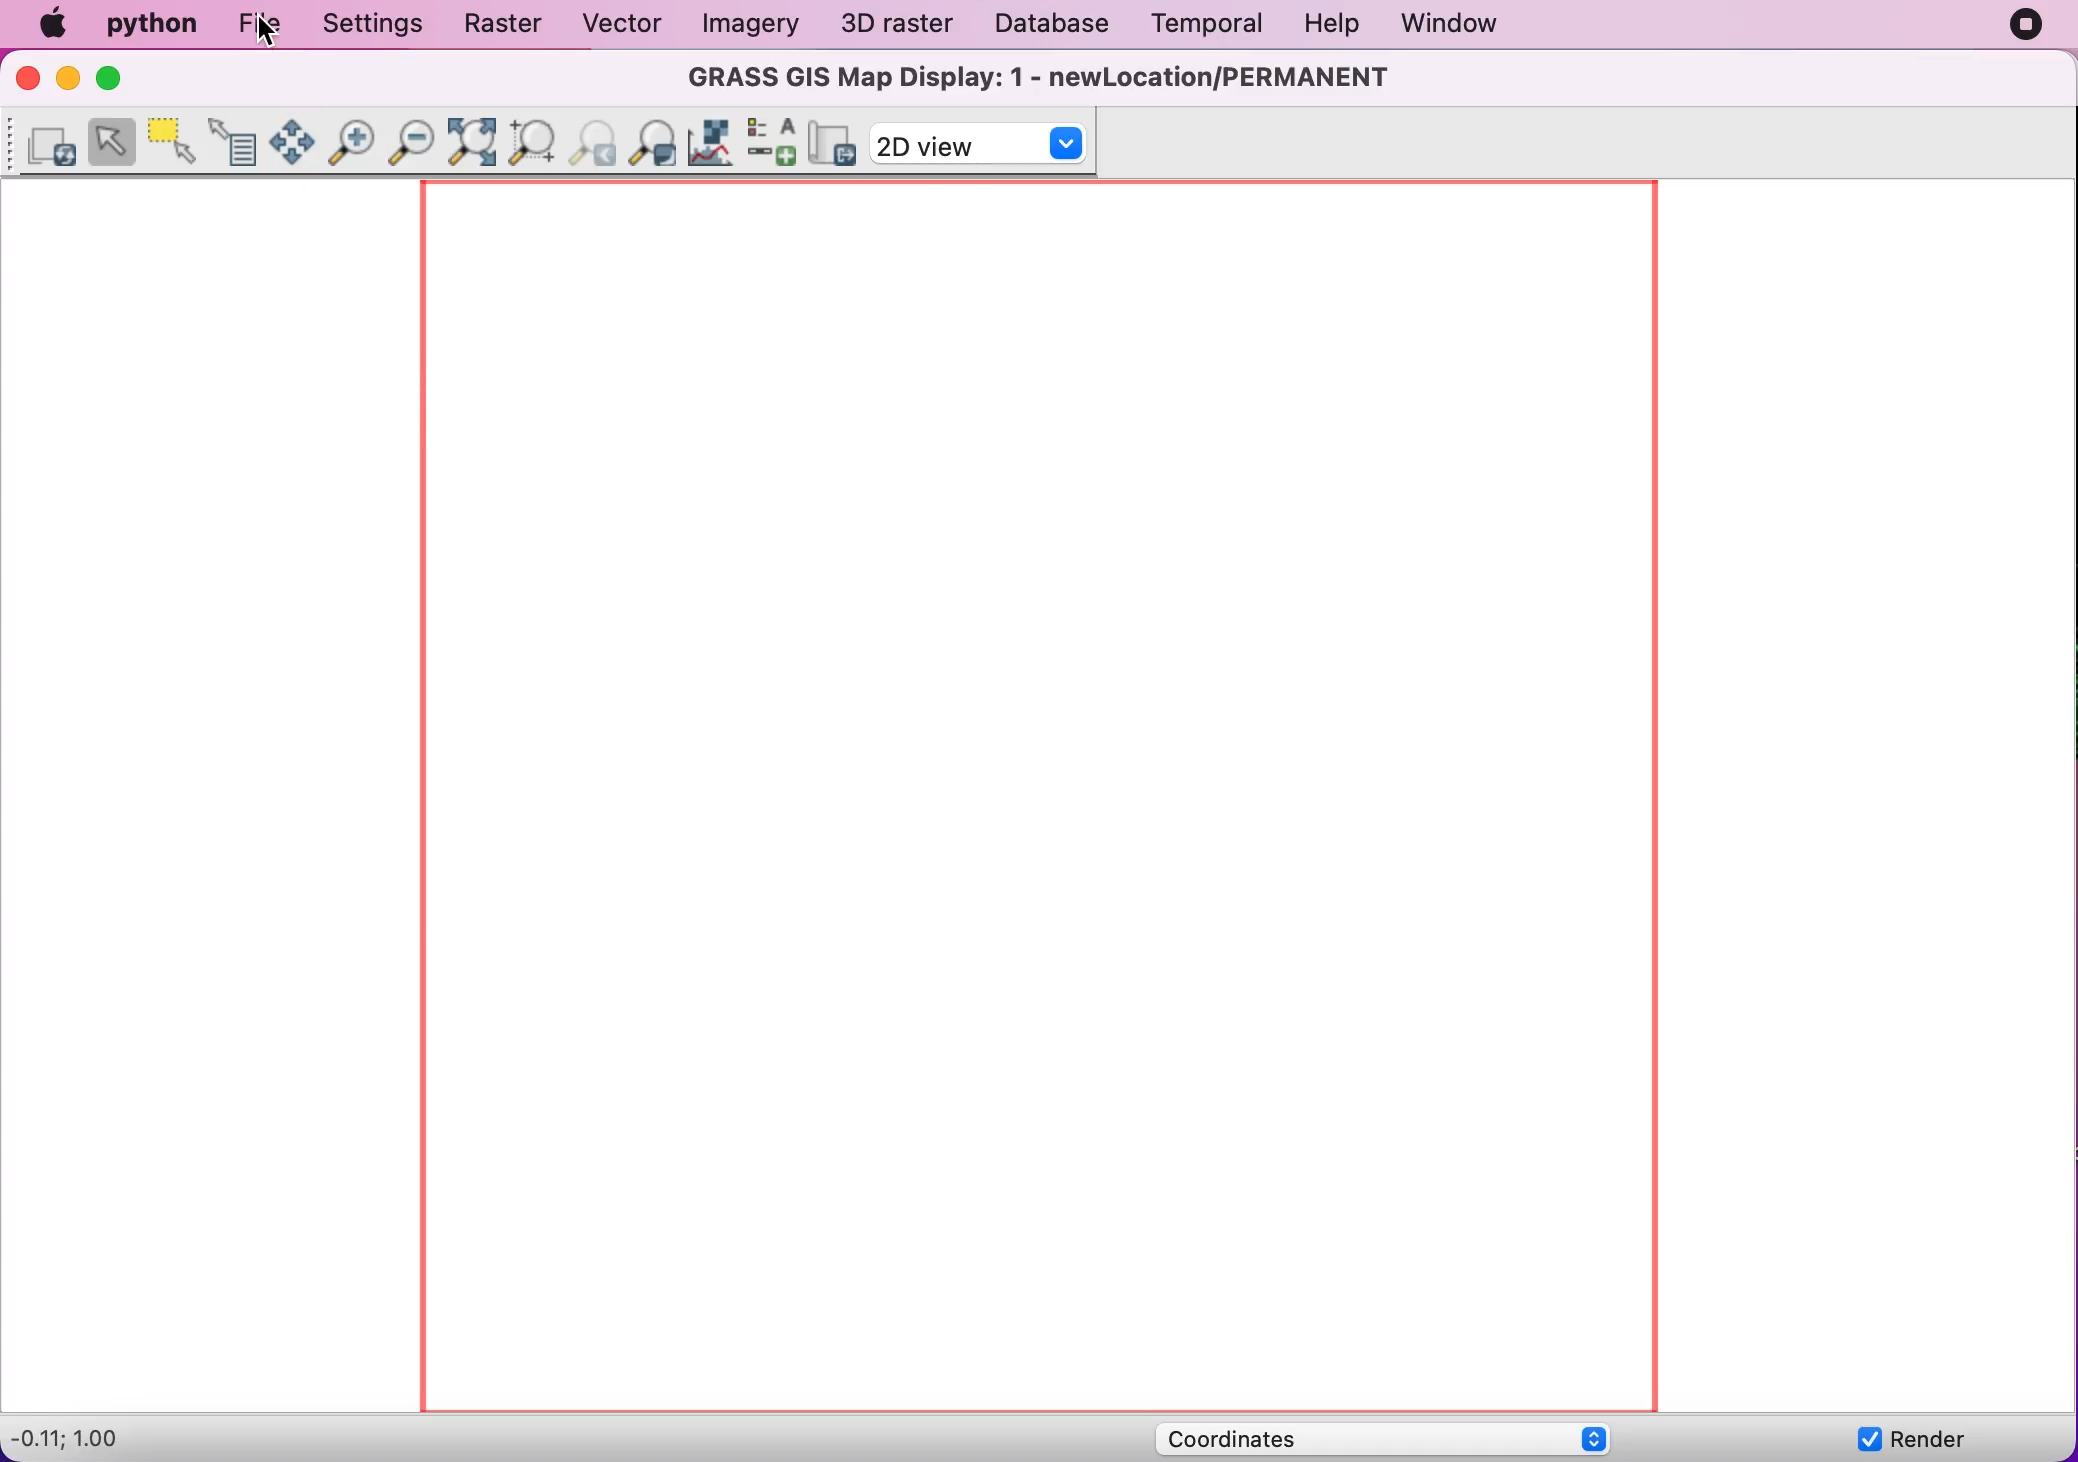  What do you see at coordinates (1410, 1435) in the screenshot?
I see `coordinates` at bounding box center [1410, 1435].